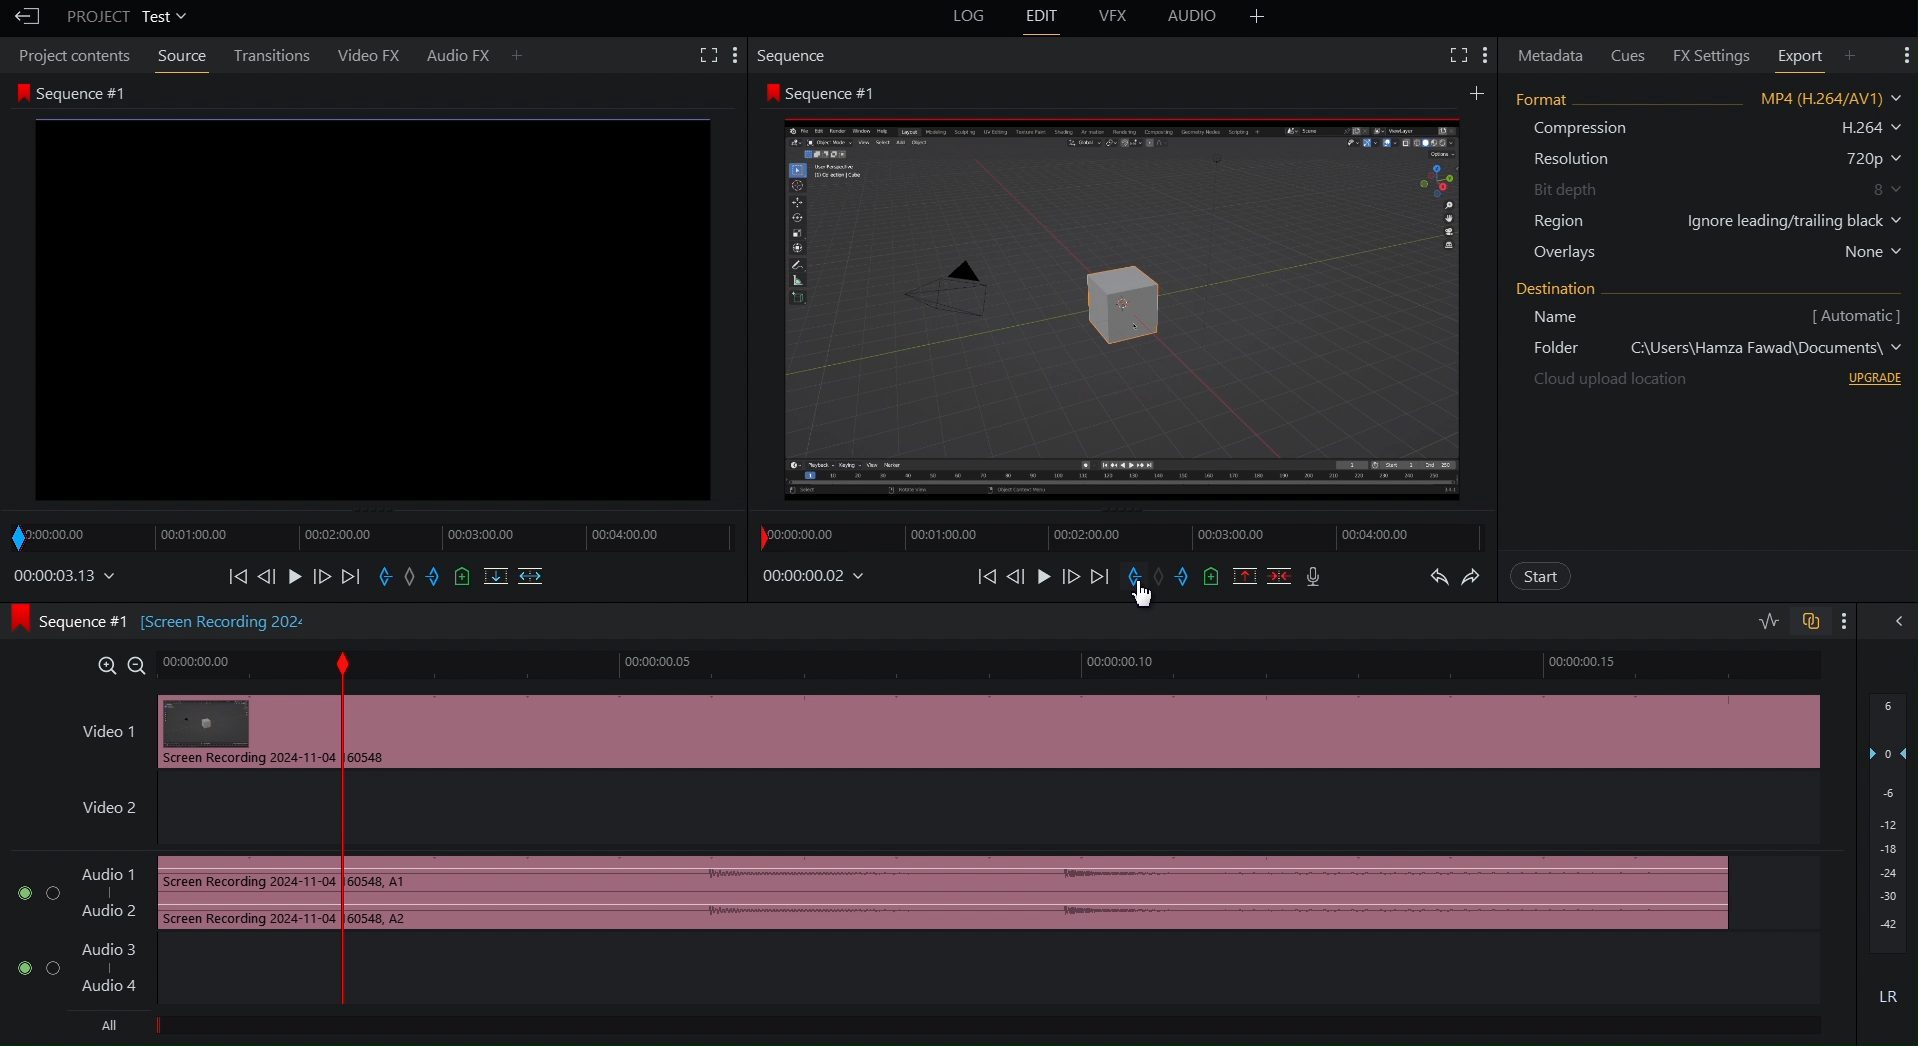 Image resolution: width=1918 pixels, height=1046 pixels. I want to click on Marker Placed, so click(343, 820).